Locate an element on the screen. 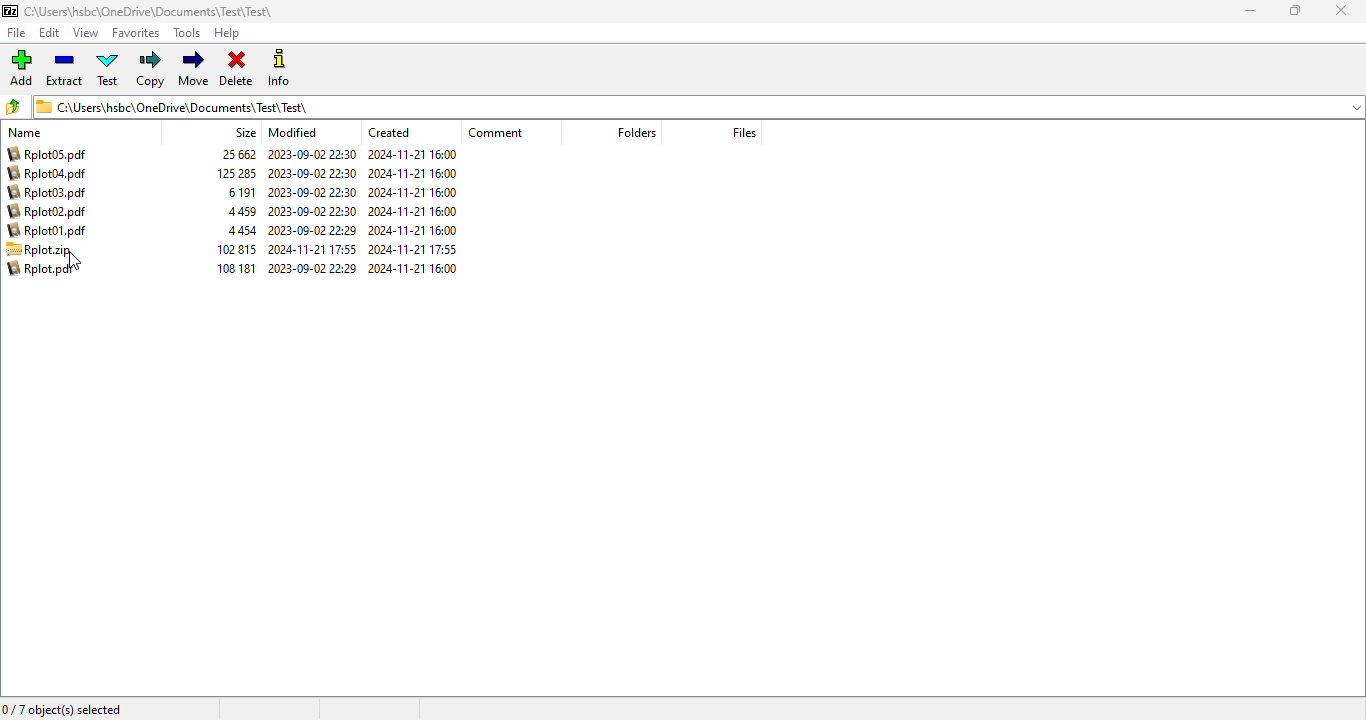 This screenshot has height=720, width=1366. comment is located at coordinates (495, 132).